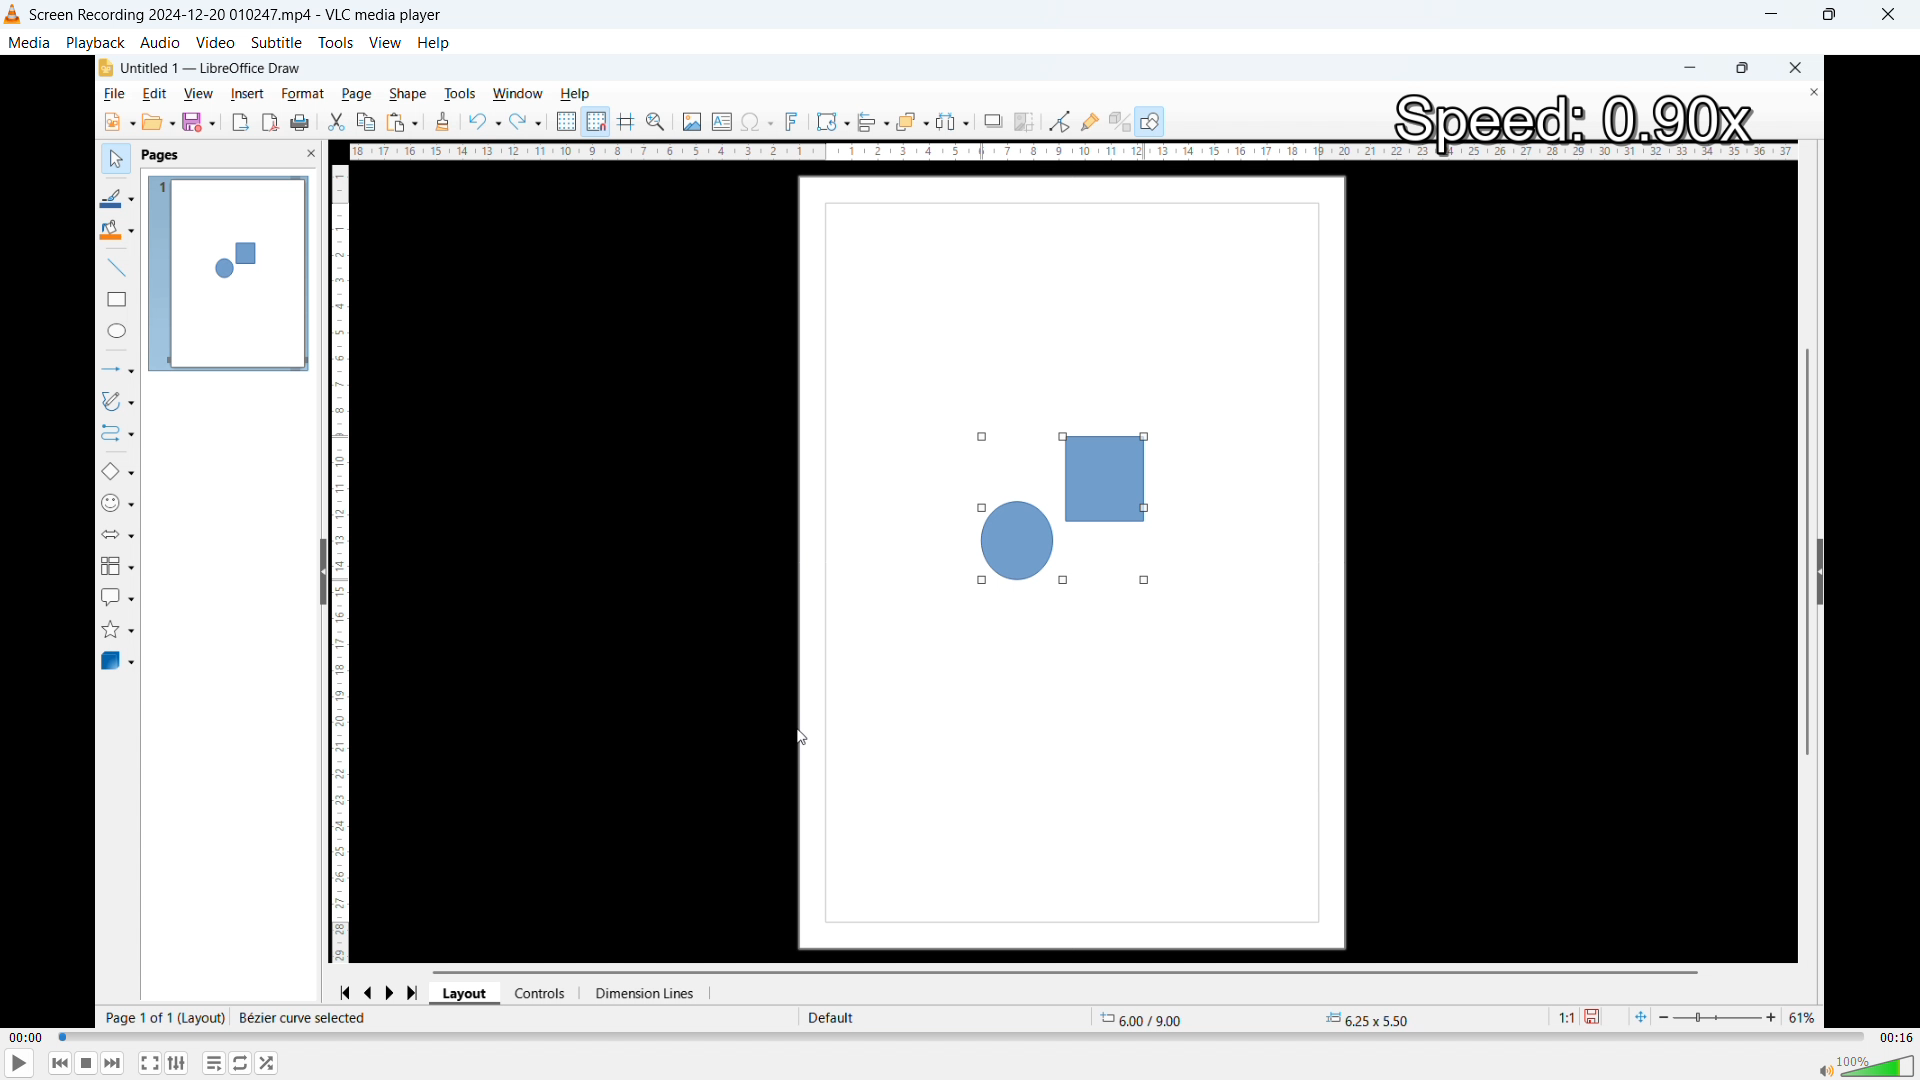 The width and height of the screenshot is (1920, 1080). Describe the element at coordinates (1571, 120) in the screenshot. I see `Speed 0.90 x` at that location.